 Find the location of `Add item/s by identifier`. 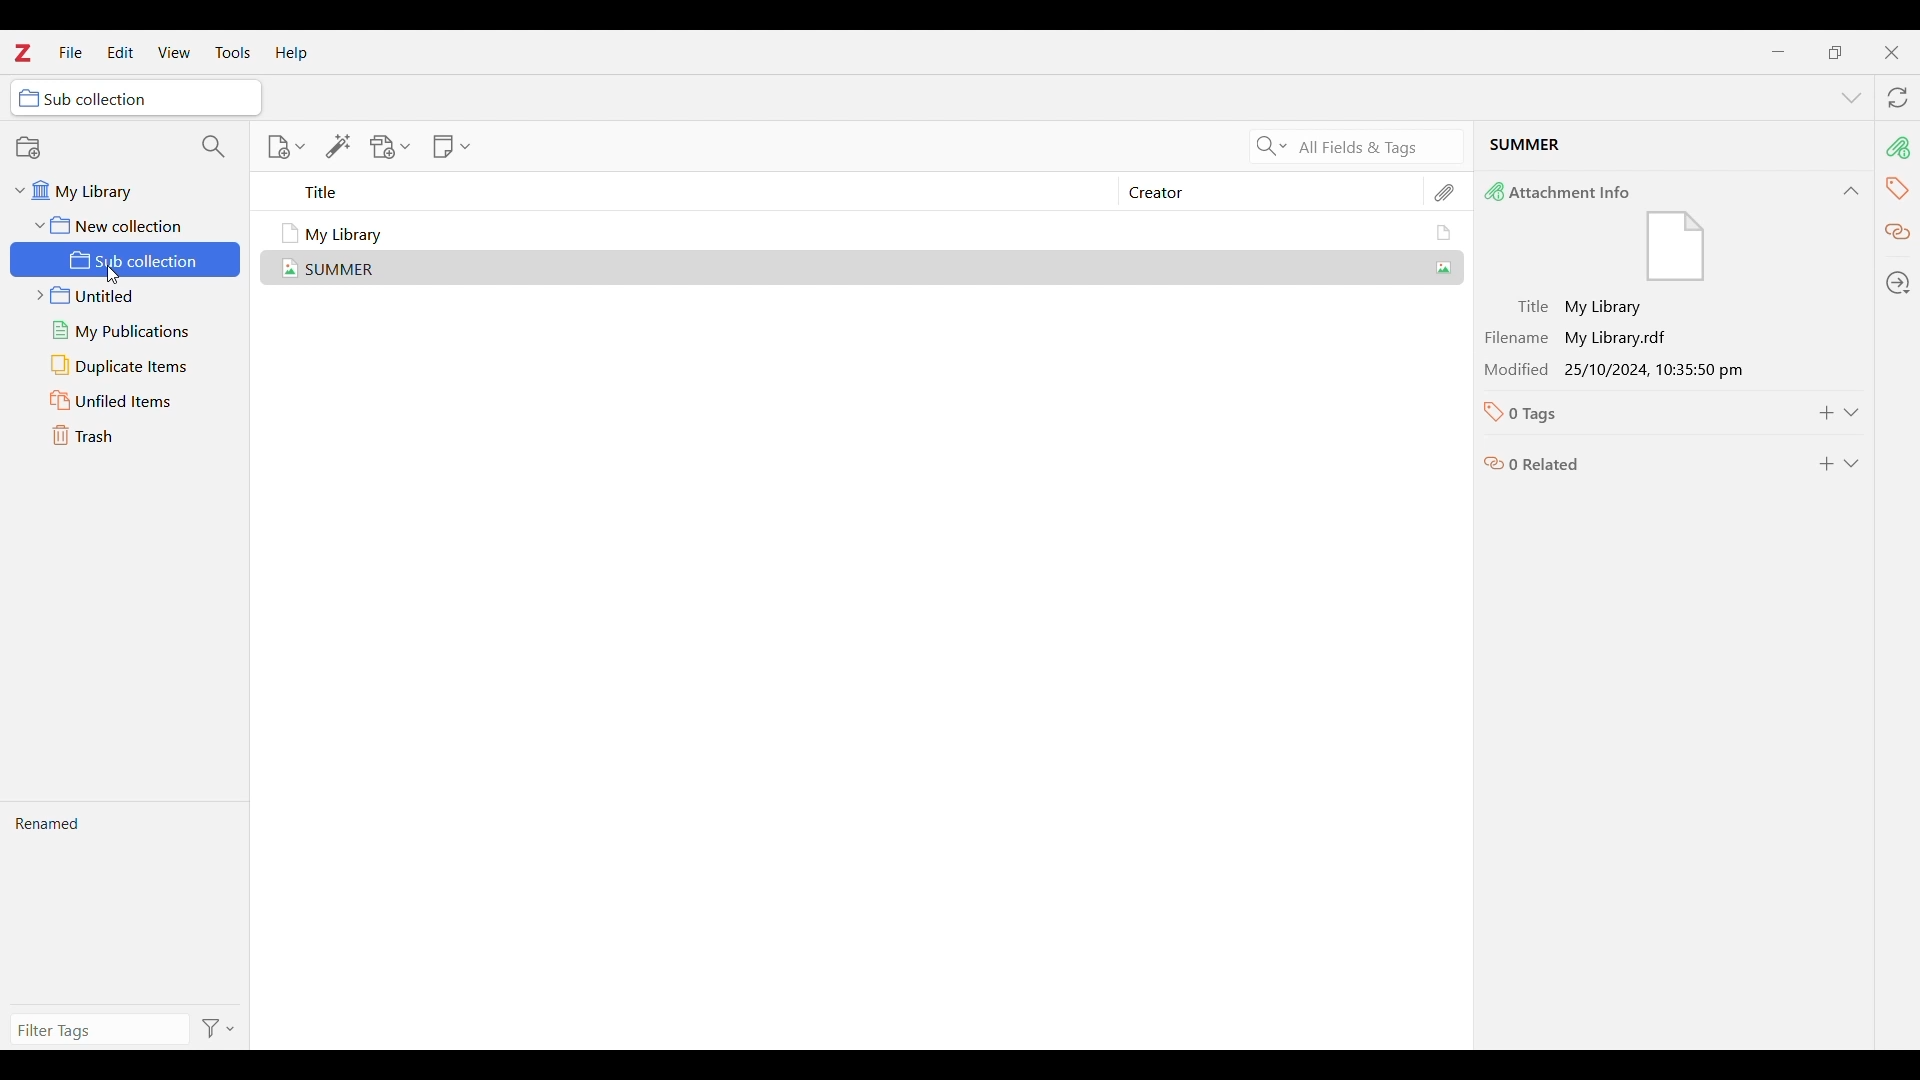

Add item/s by identifier is located at coordinates (339, 146).